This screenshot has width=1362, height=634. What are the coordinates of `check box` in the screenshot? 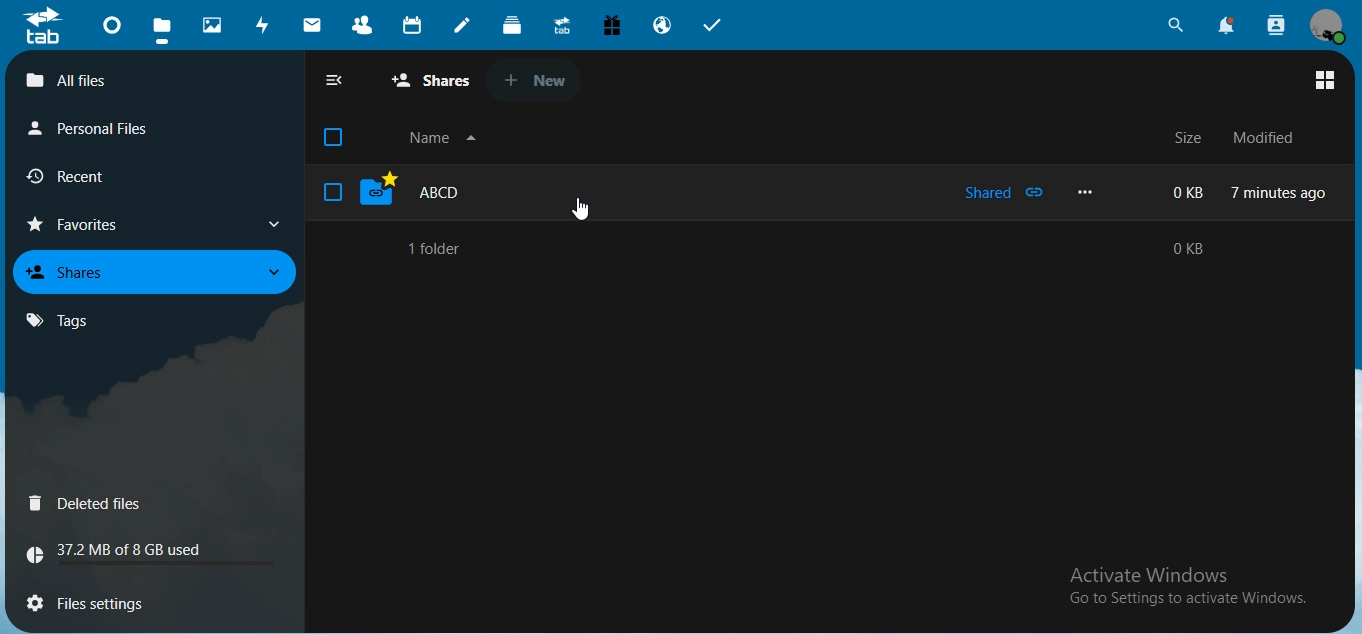 It's located at (332, 190).